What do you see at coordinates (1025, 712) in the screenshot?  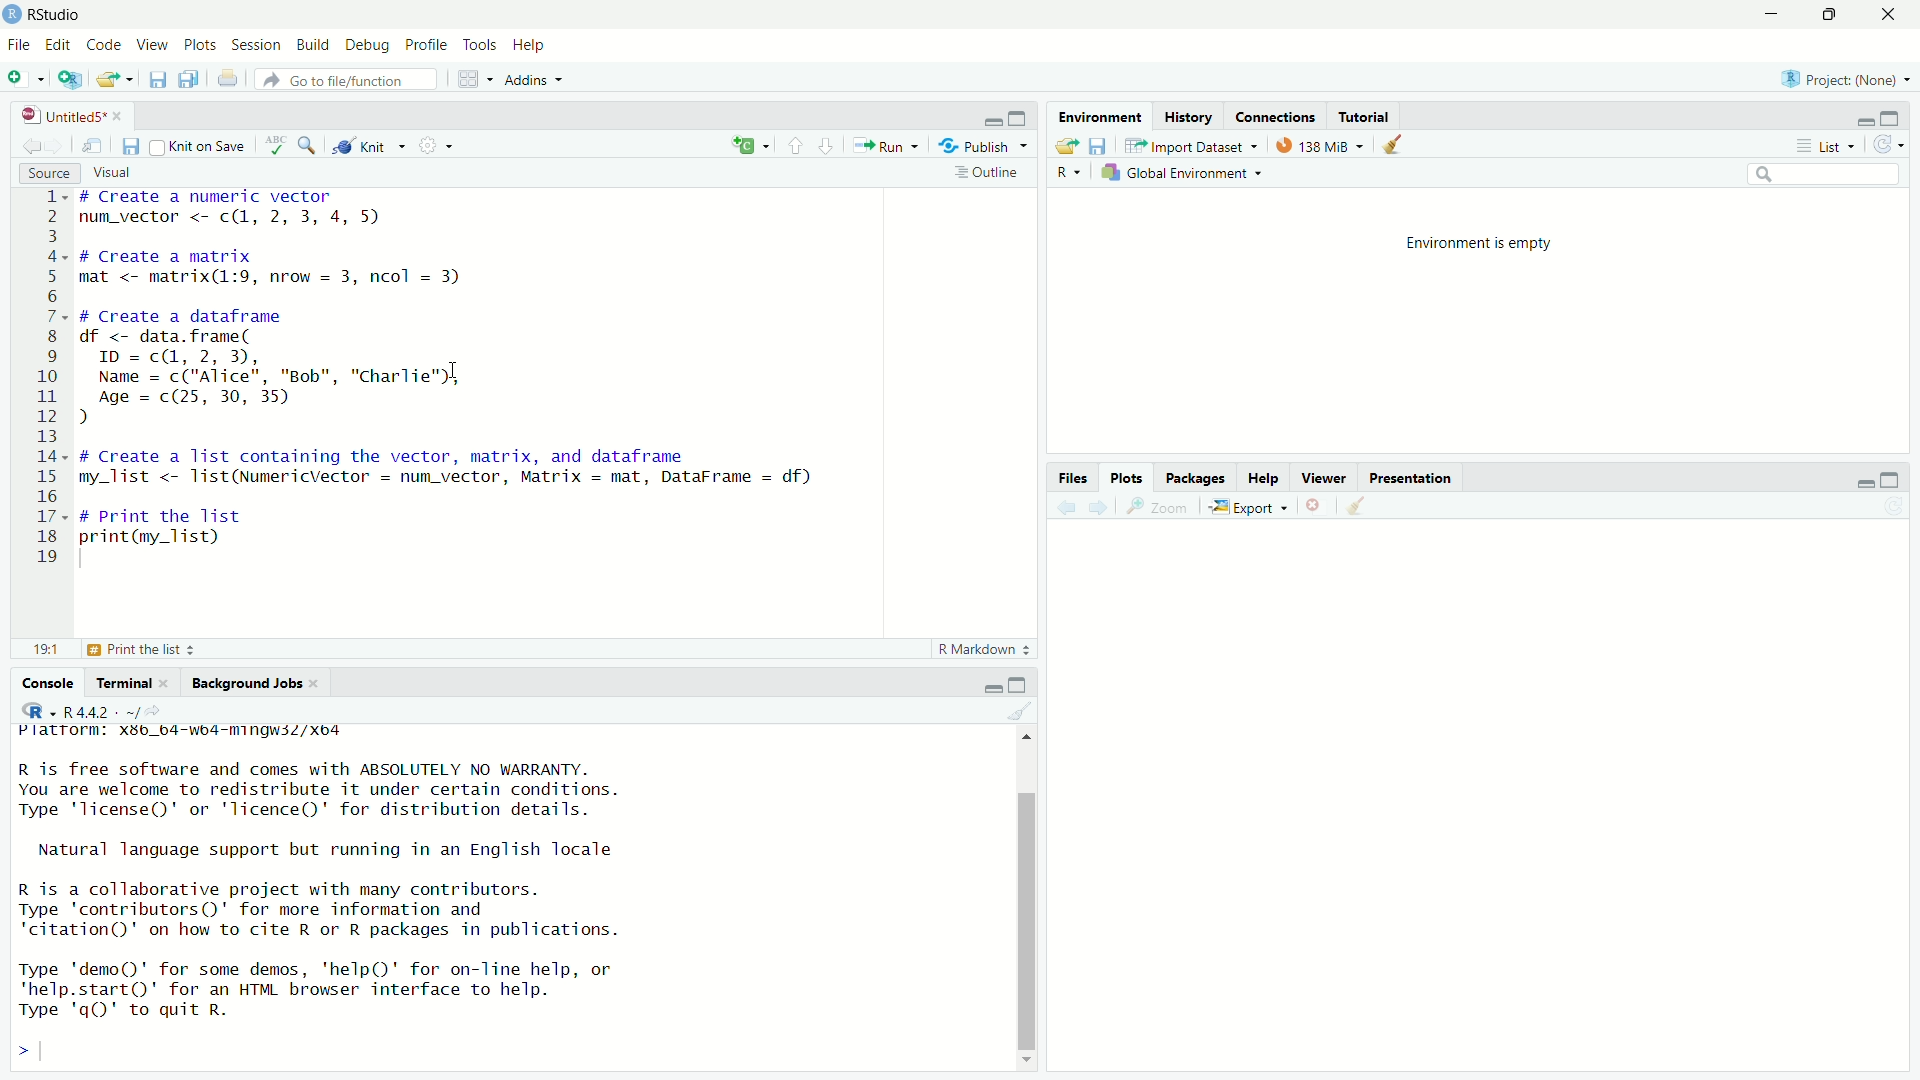 I see `clear` at bounding box center [1025, 712].